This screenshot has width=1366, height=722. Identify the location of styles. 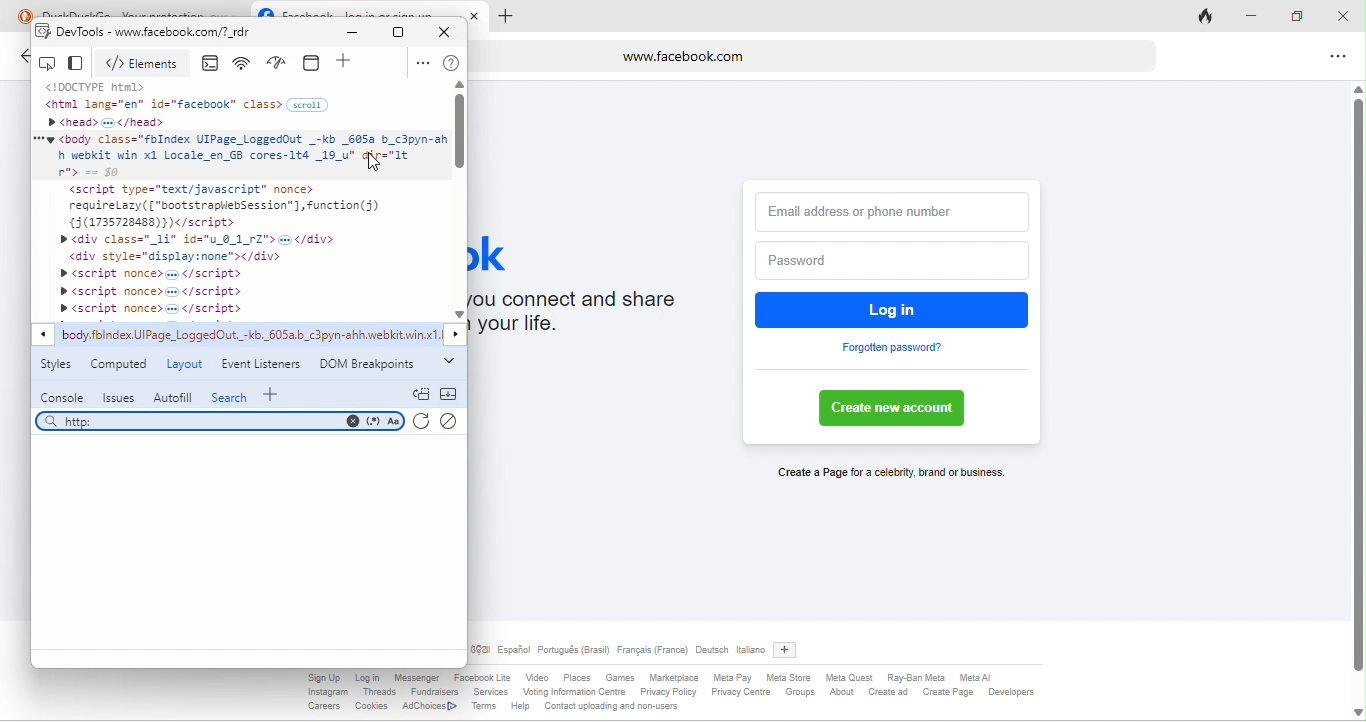
(60, 368).